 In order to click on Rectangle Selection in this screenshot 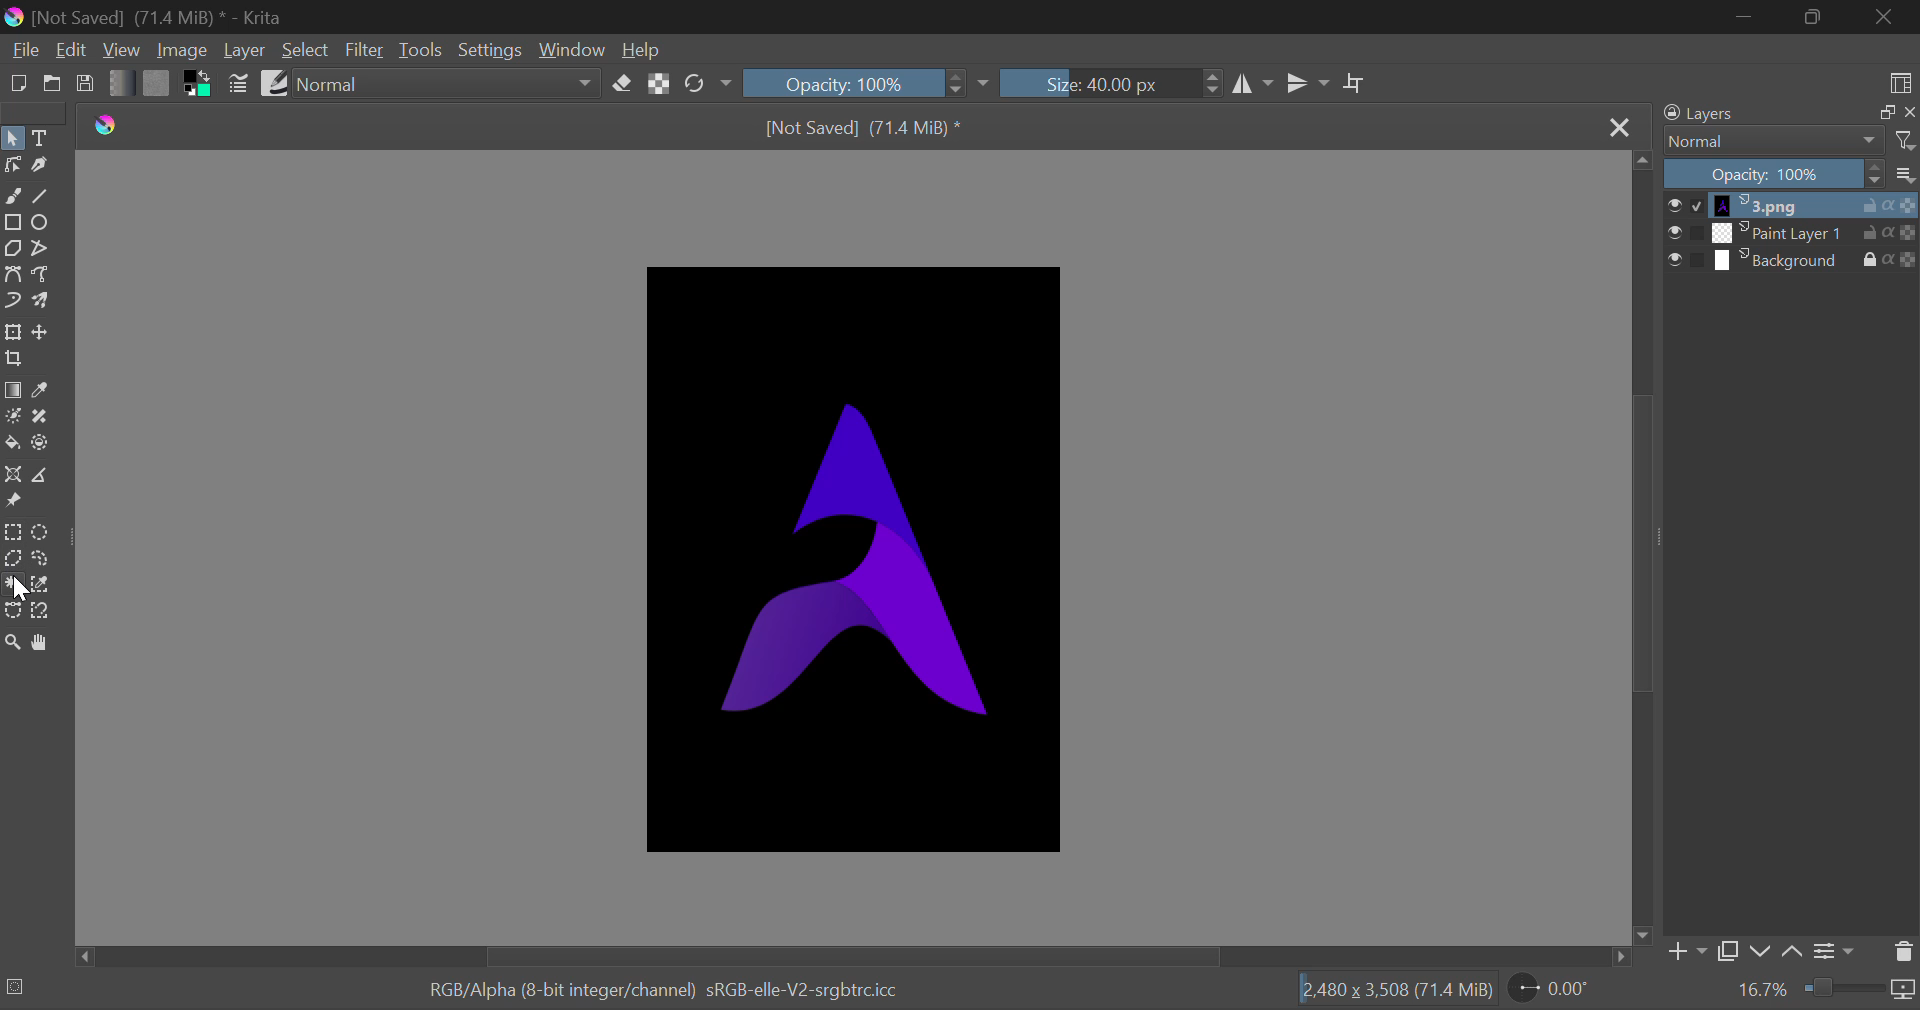, I will do `click(16, 534)`.